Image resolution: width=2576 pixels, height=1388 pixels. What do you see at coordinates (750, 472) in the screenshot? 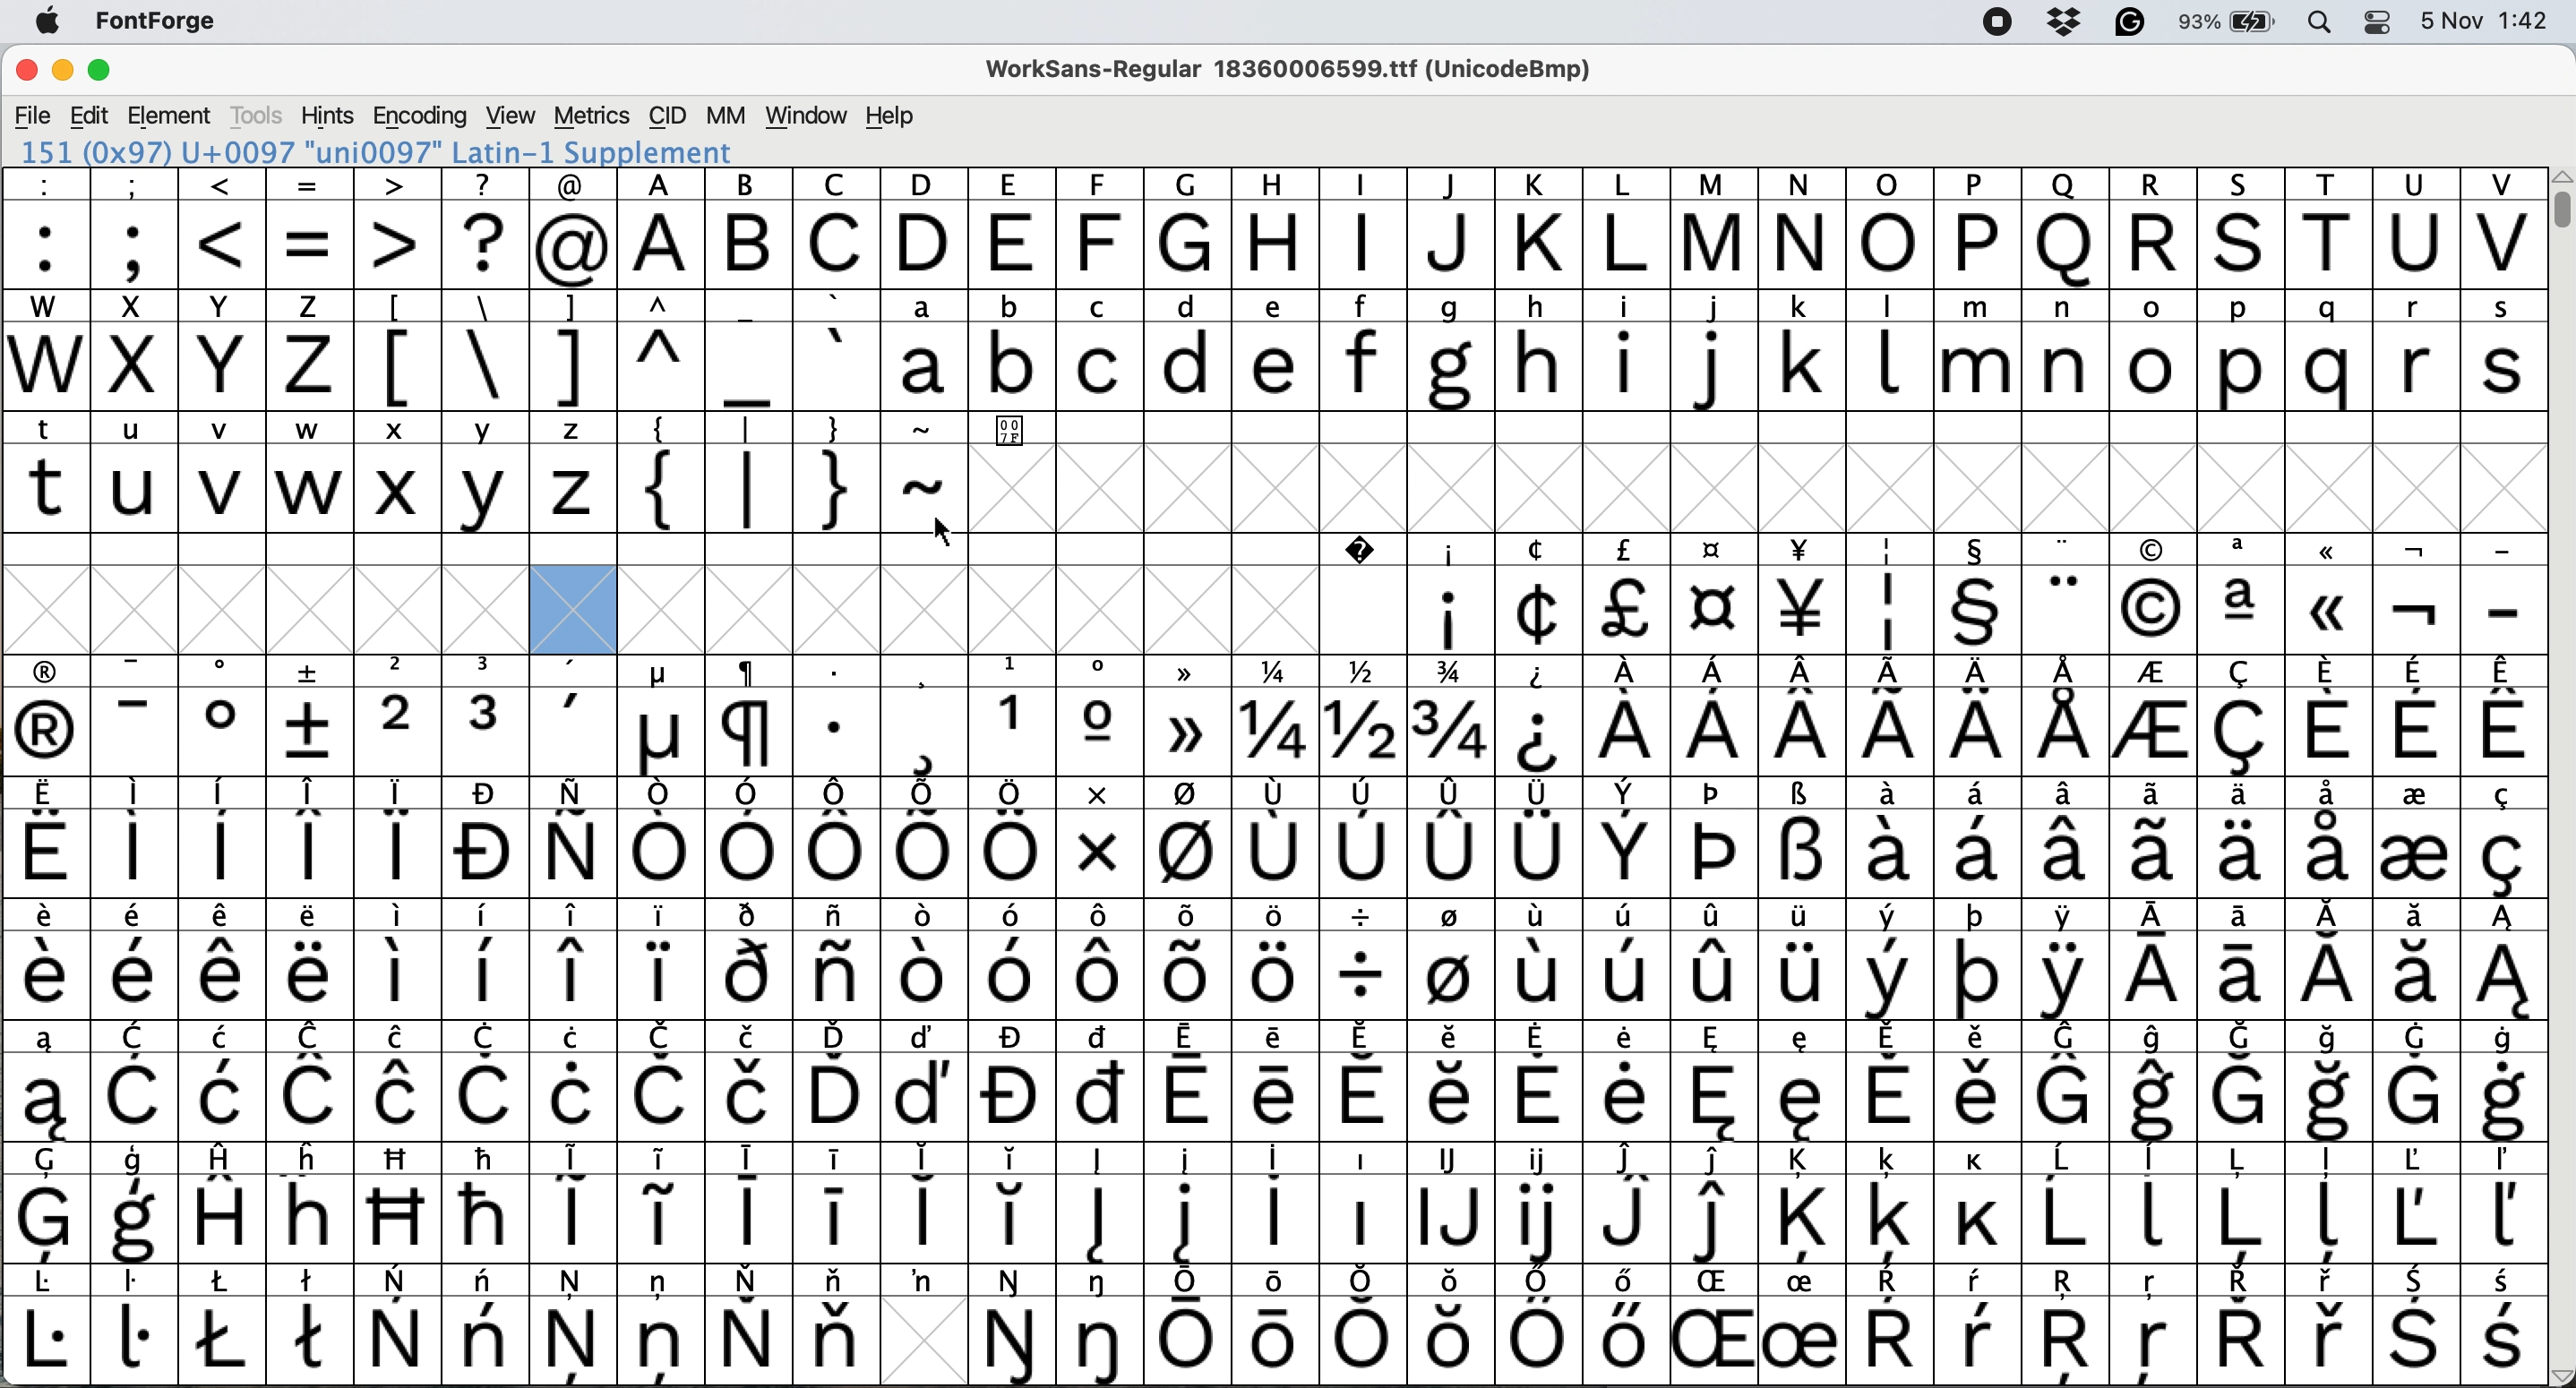
I see `|` at bounding box center [750, 472].